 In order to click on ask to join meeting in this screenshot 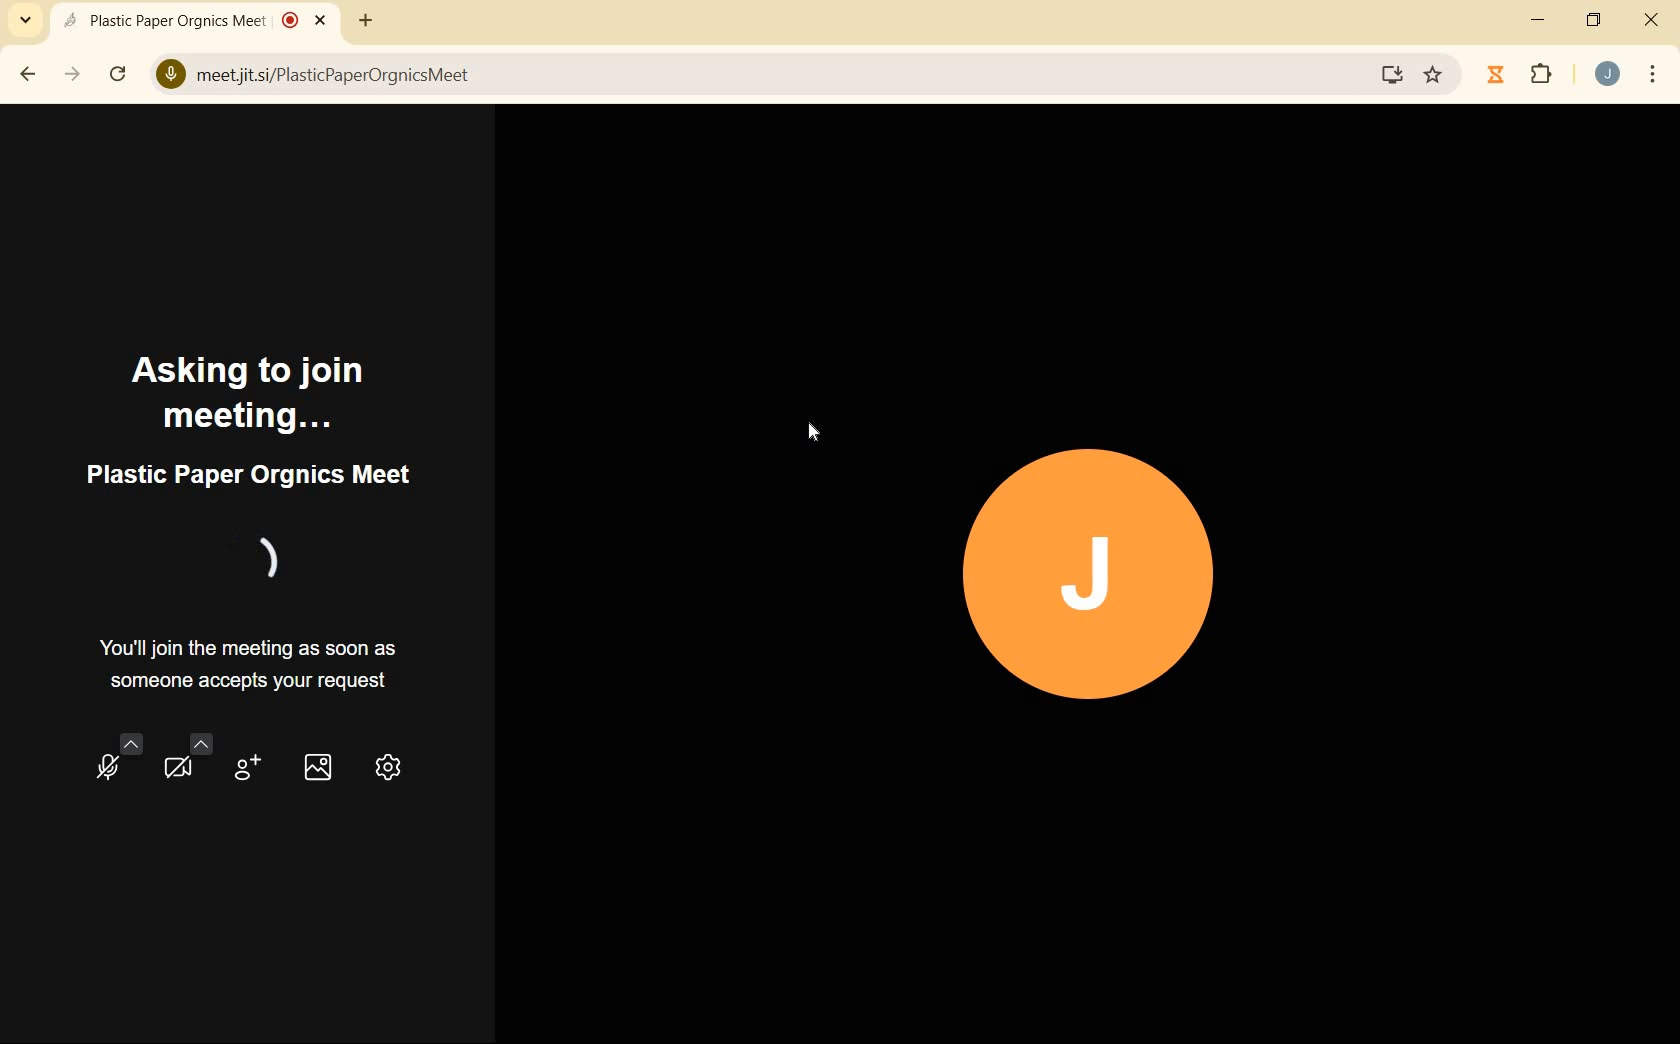, I will do `click(248, 389)`.